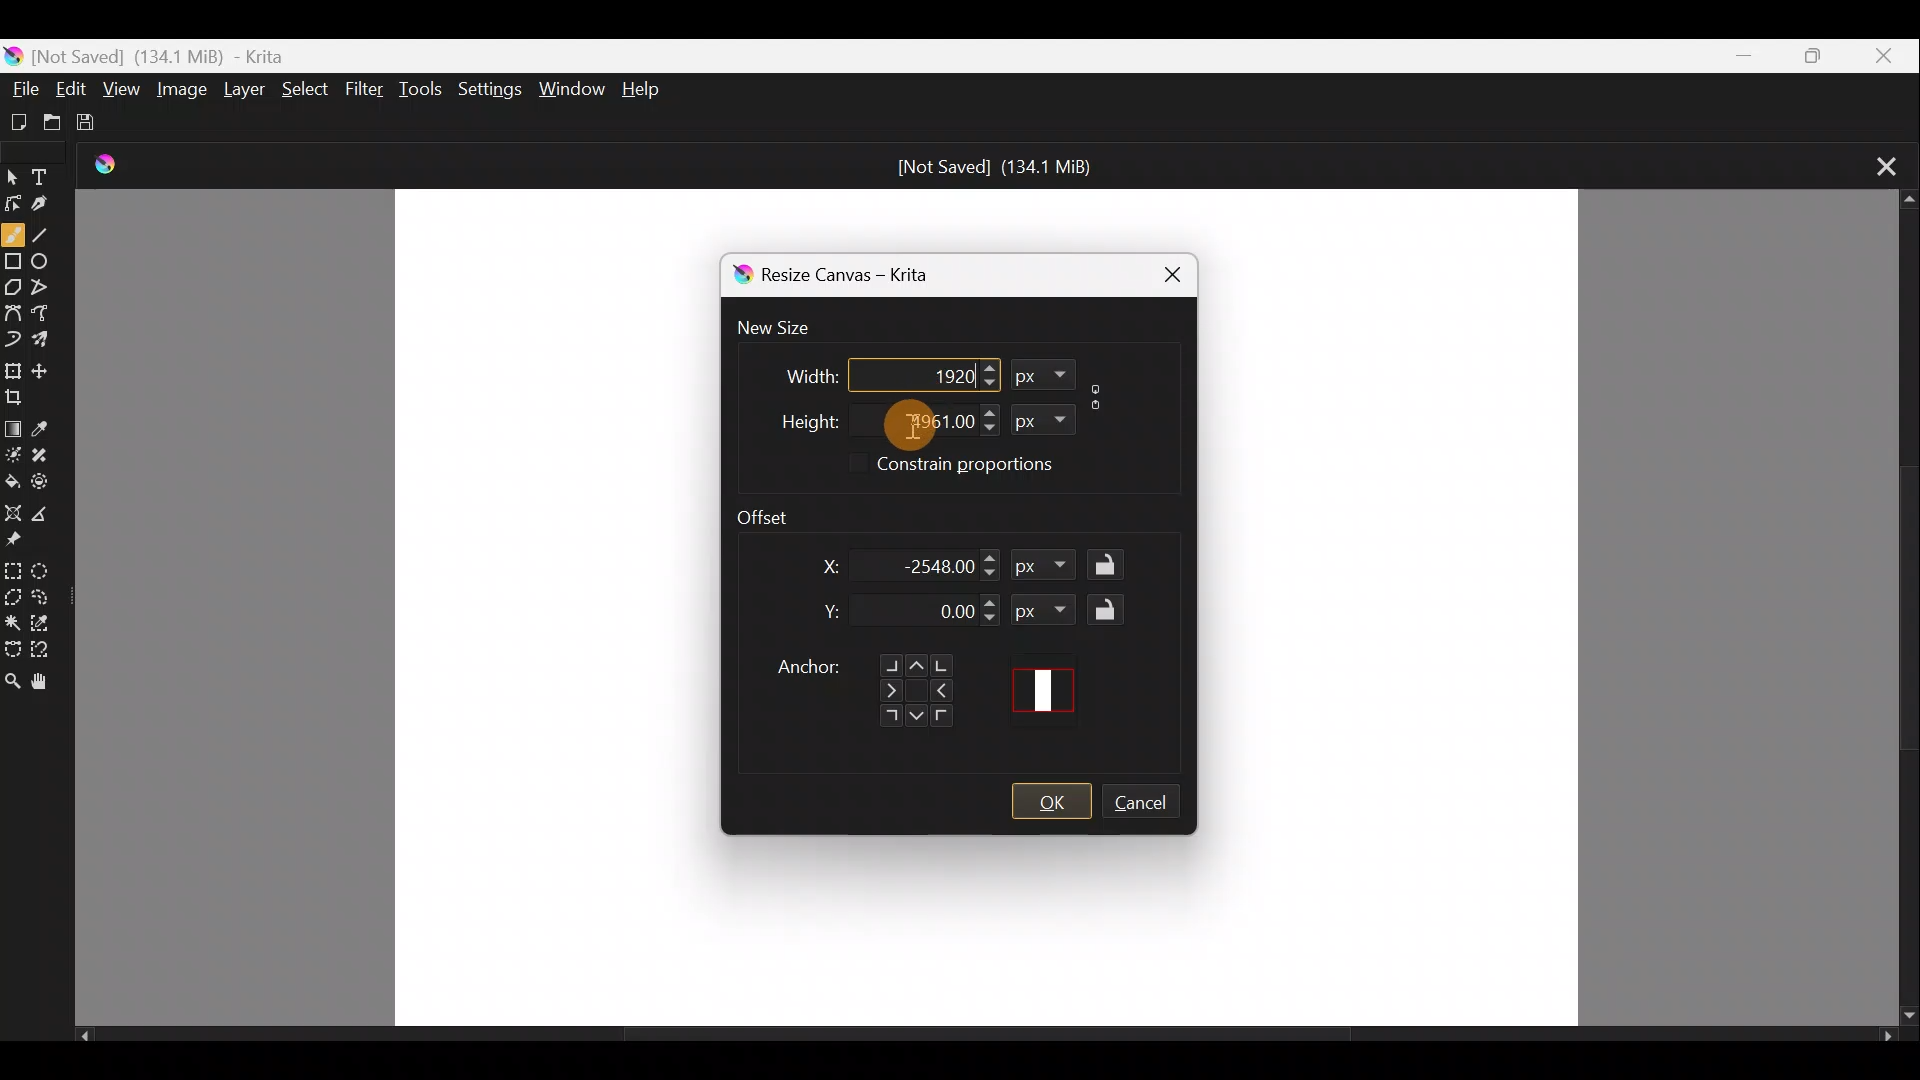 This screenshot has width=1920, height=1080. I want to click on Select, so click(306, 89).